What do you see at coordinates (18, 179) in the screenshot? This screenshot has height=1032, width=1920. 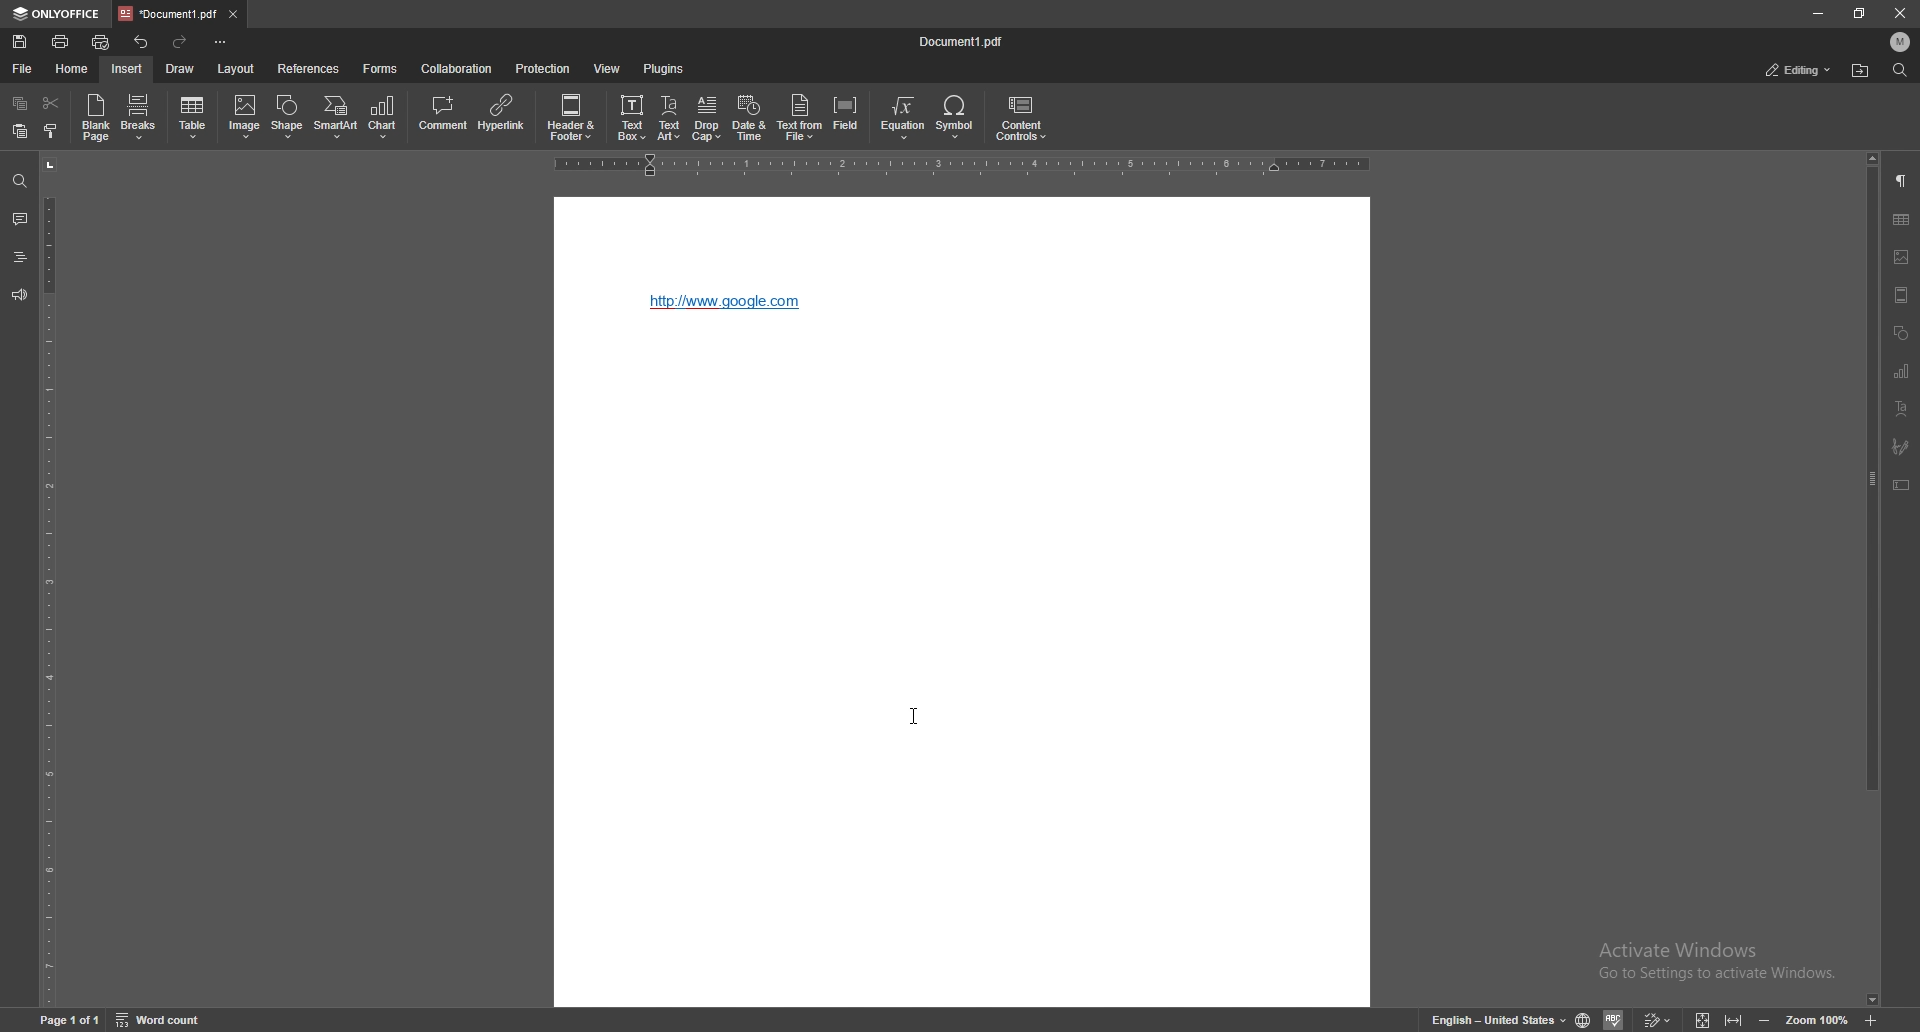 I see `find` at bounding box center [18, 179].